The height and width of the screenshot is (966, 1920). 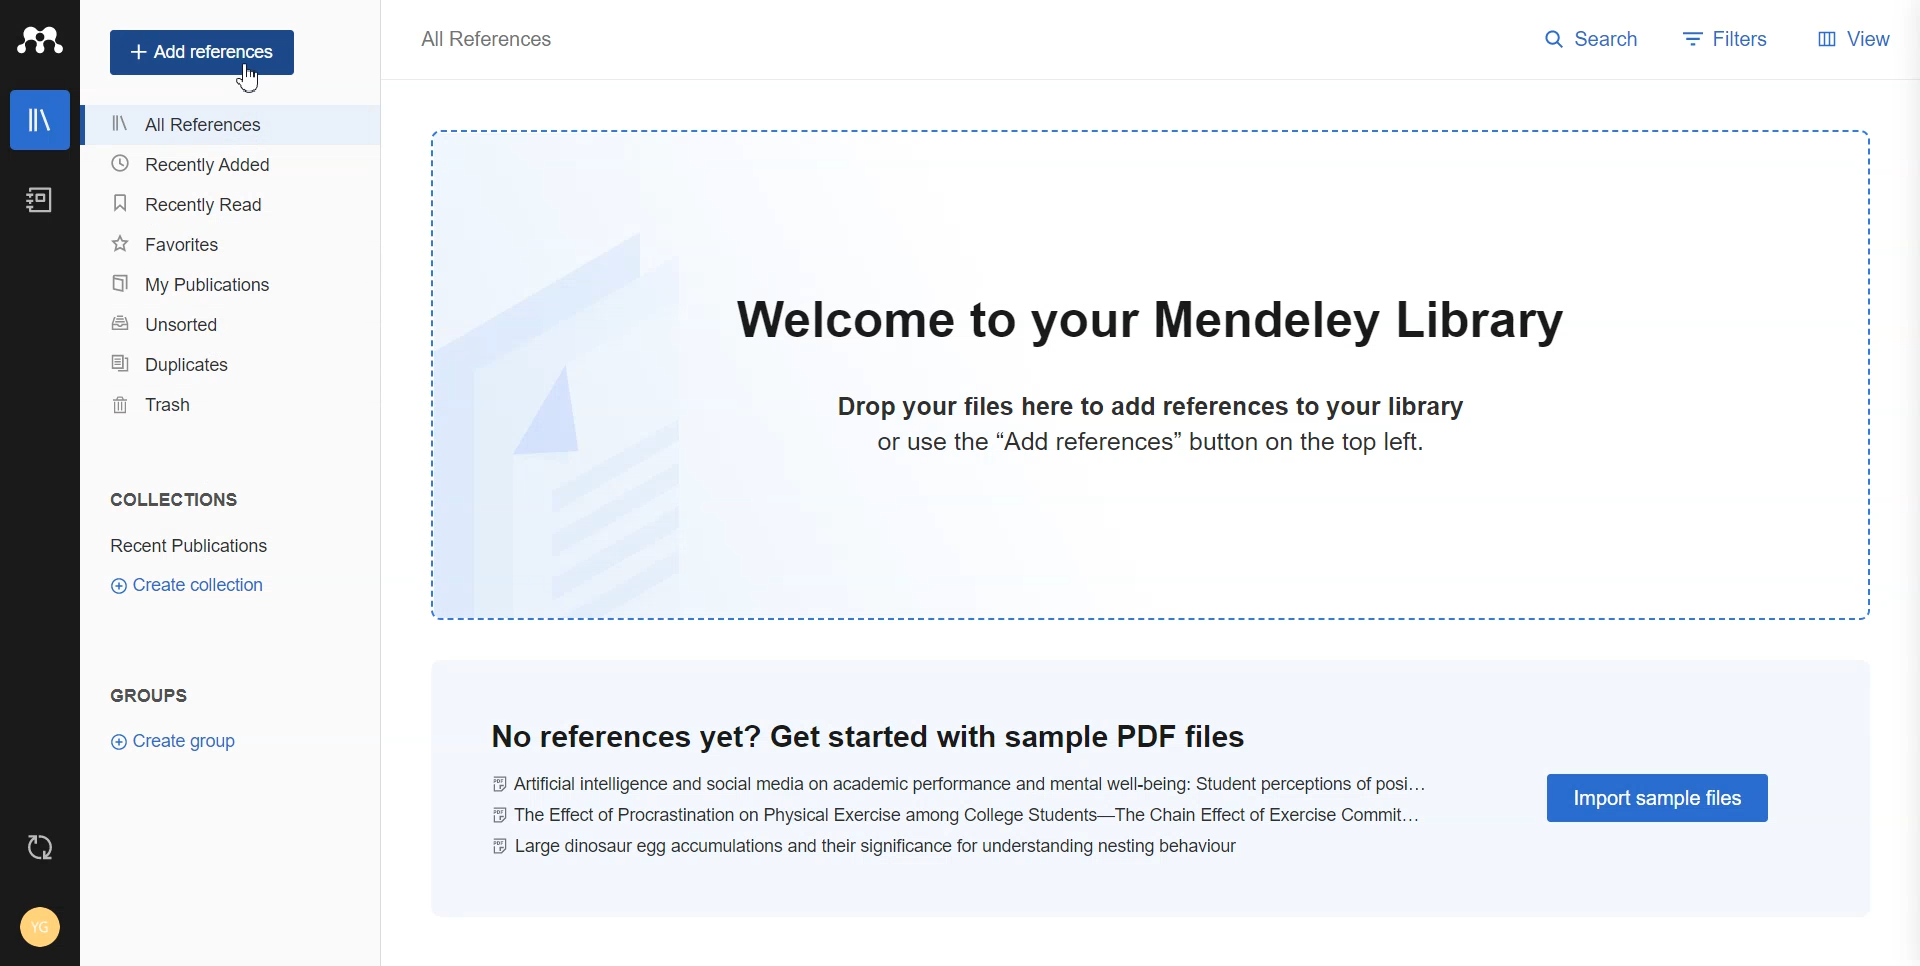 What do you see at coordinates (190, 546) in the screenshot?
I see `Recent Publications` at bounding box center [190, 546].